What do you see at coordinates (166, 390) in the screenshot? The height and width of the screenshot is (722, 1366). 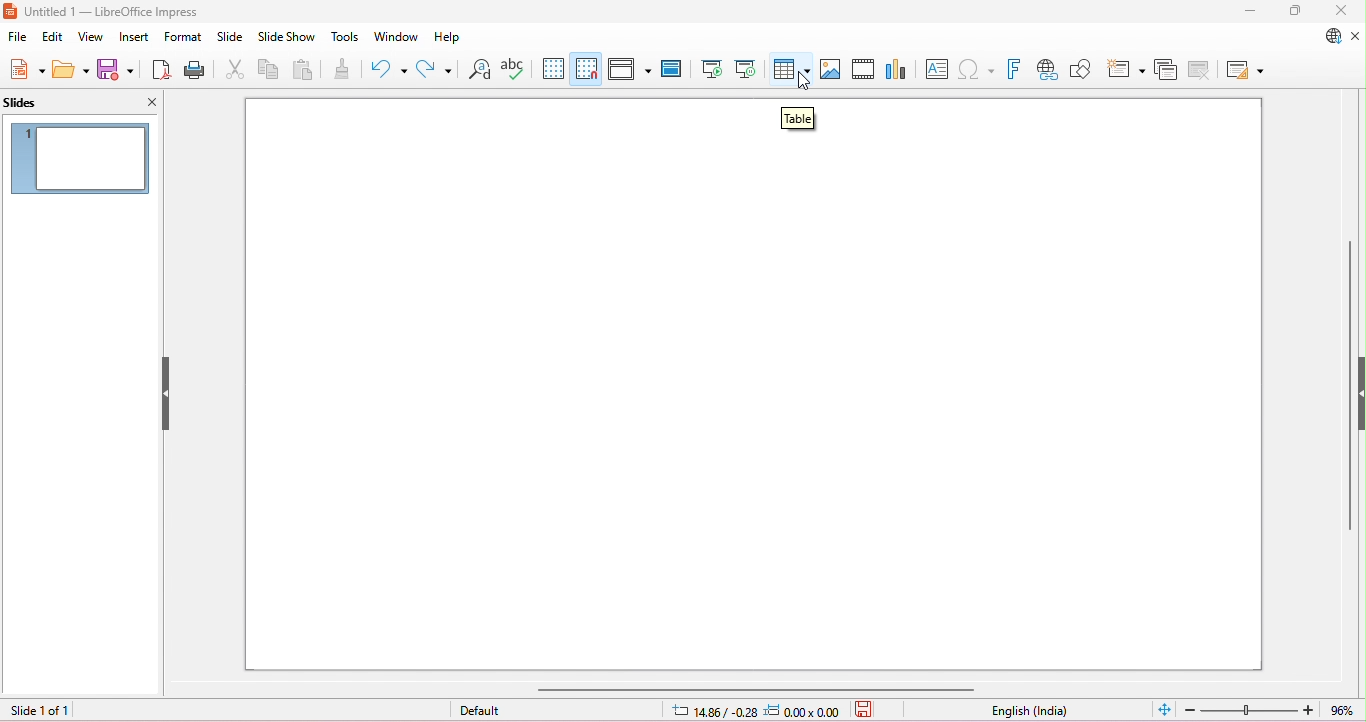 I see `hide/show` at bounding box center [166, 390].